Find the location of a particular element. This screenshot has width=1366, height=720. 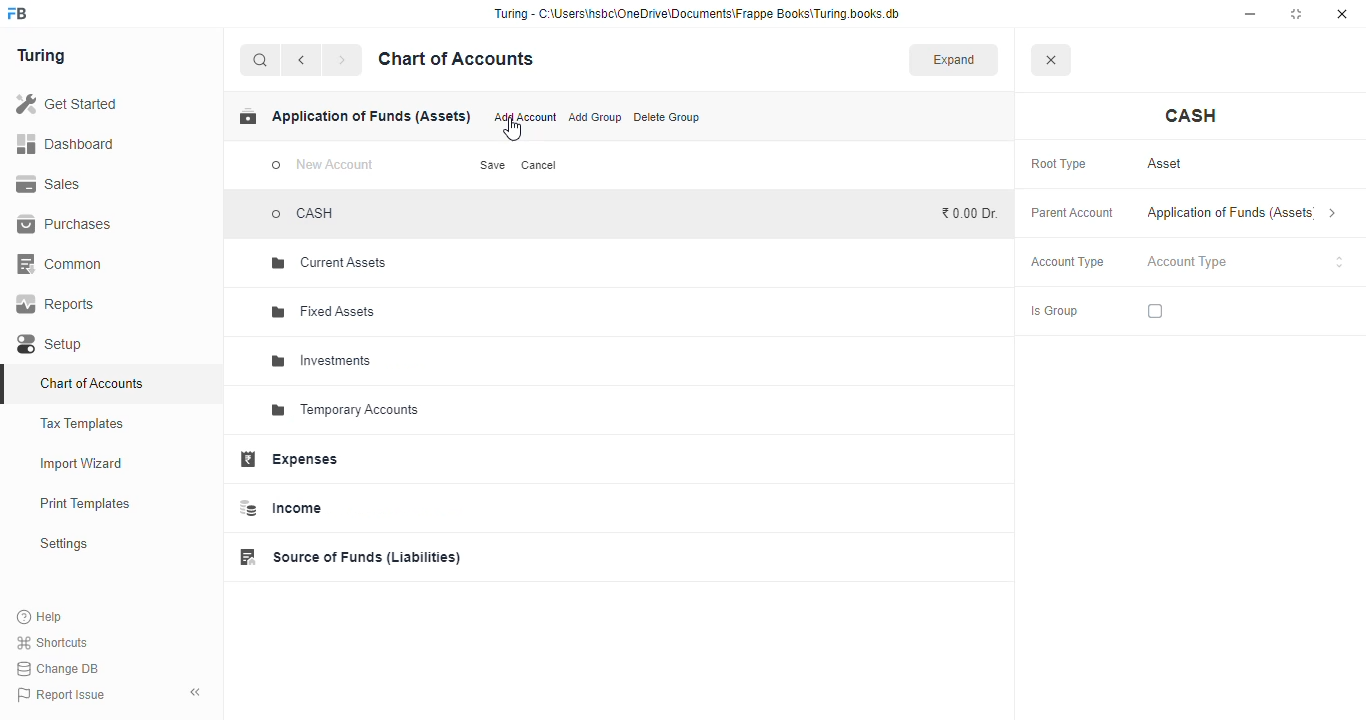

toggle sidebar is located at coordinates (196, 692).